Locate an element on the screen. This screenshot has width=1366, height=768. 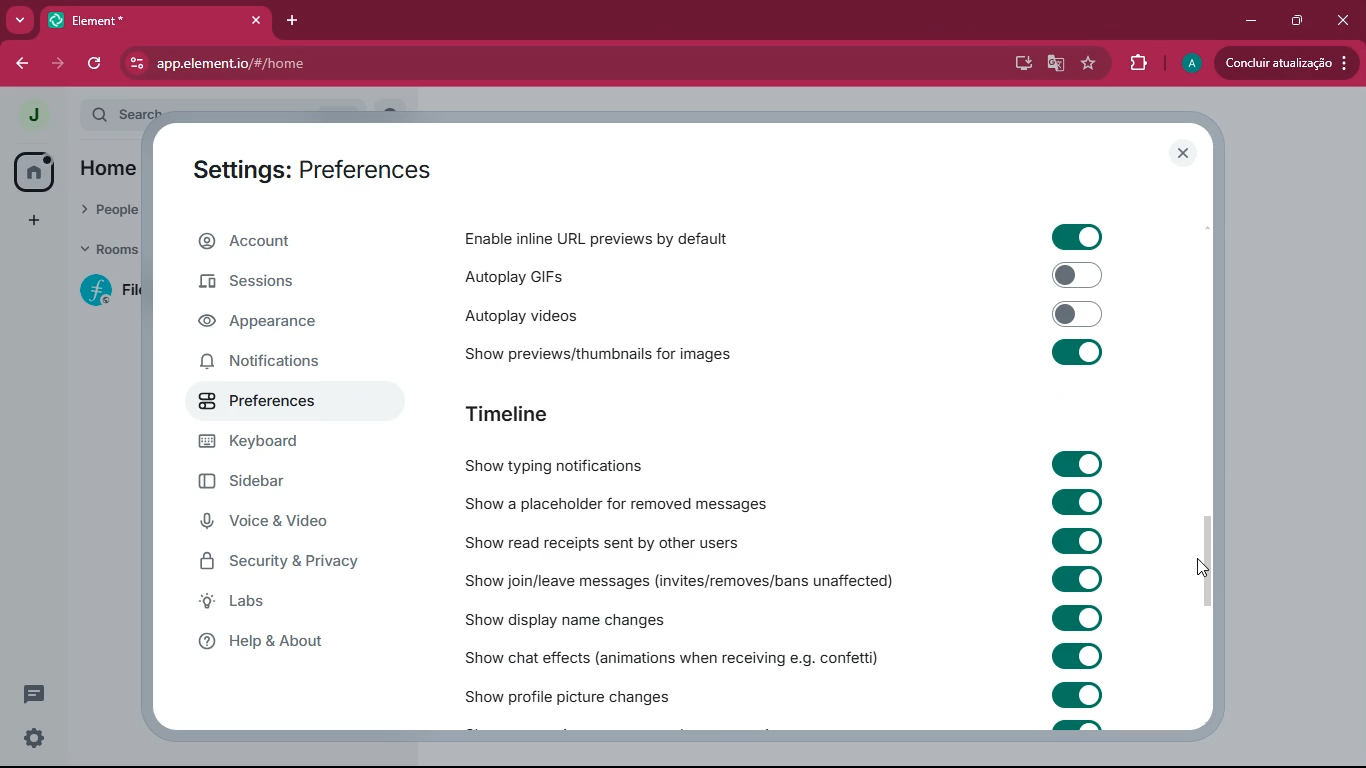
voice & video is located at coordinates (280, 524).